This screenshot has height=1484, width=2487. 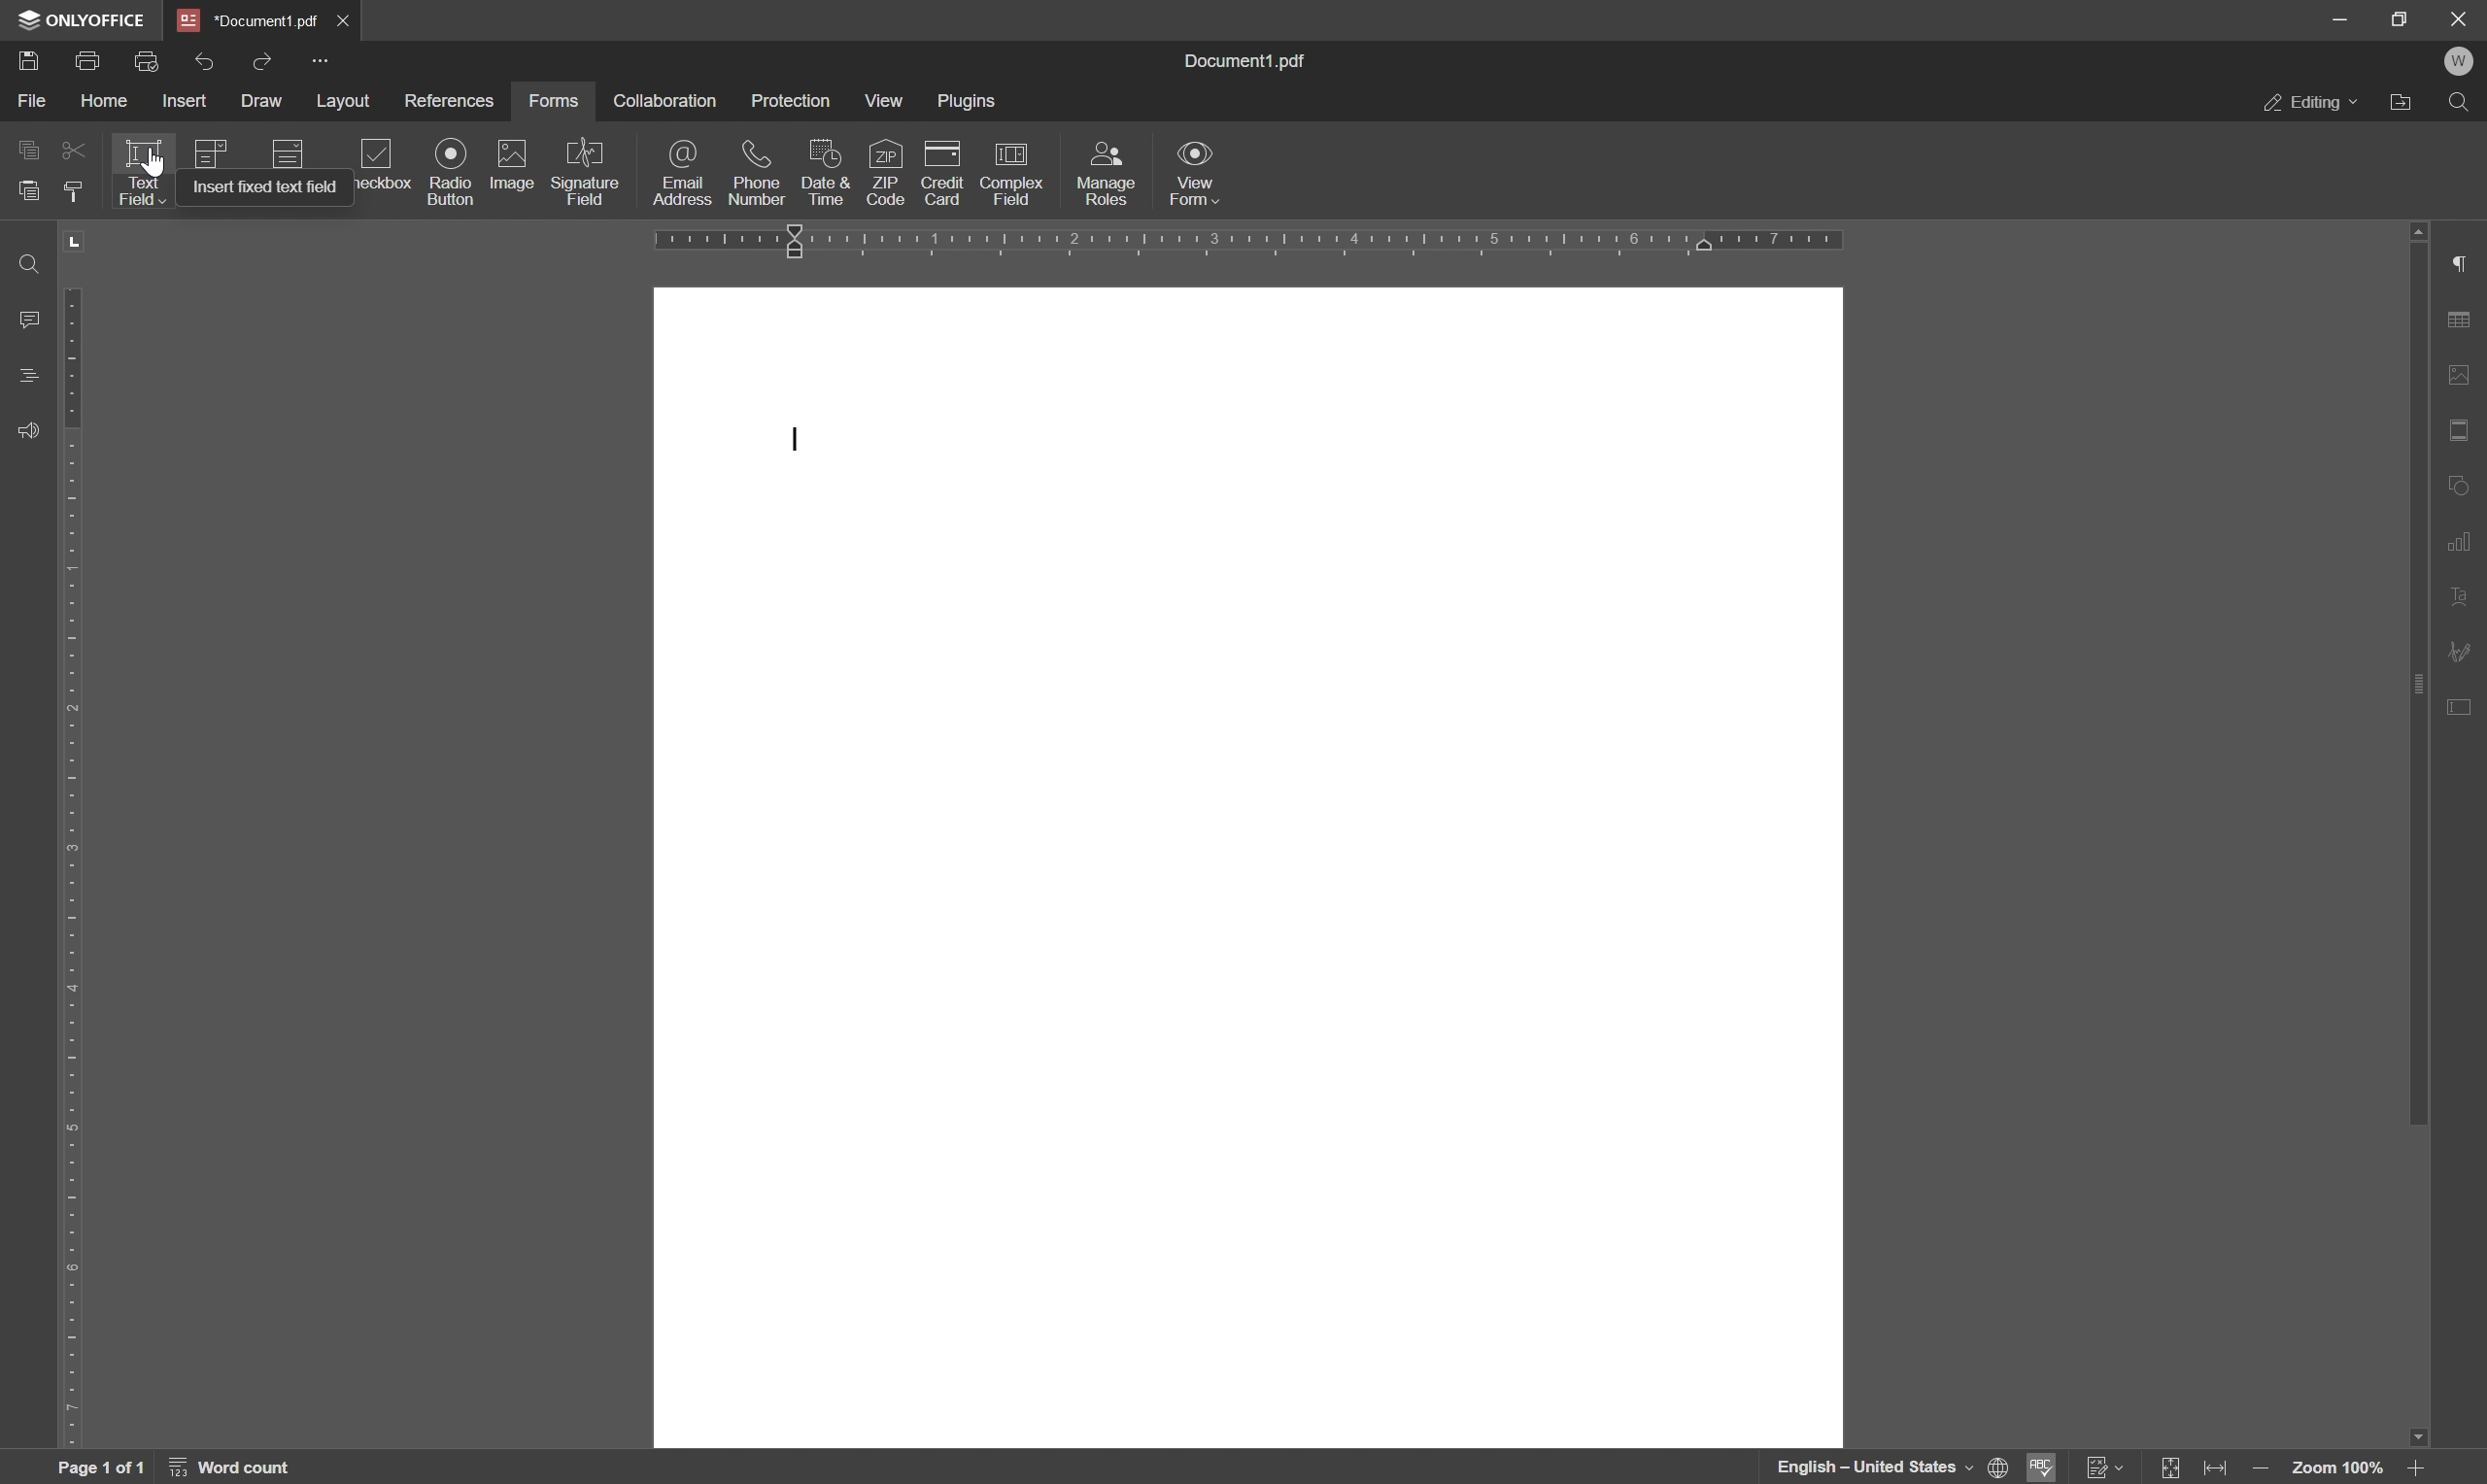 I want to click on save, so click(x=26, y=62).